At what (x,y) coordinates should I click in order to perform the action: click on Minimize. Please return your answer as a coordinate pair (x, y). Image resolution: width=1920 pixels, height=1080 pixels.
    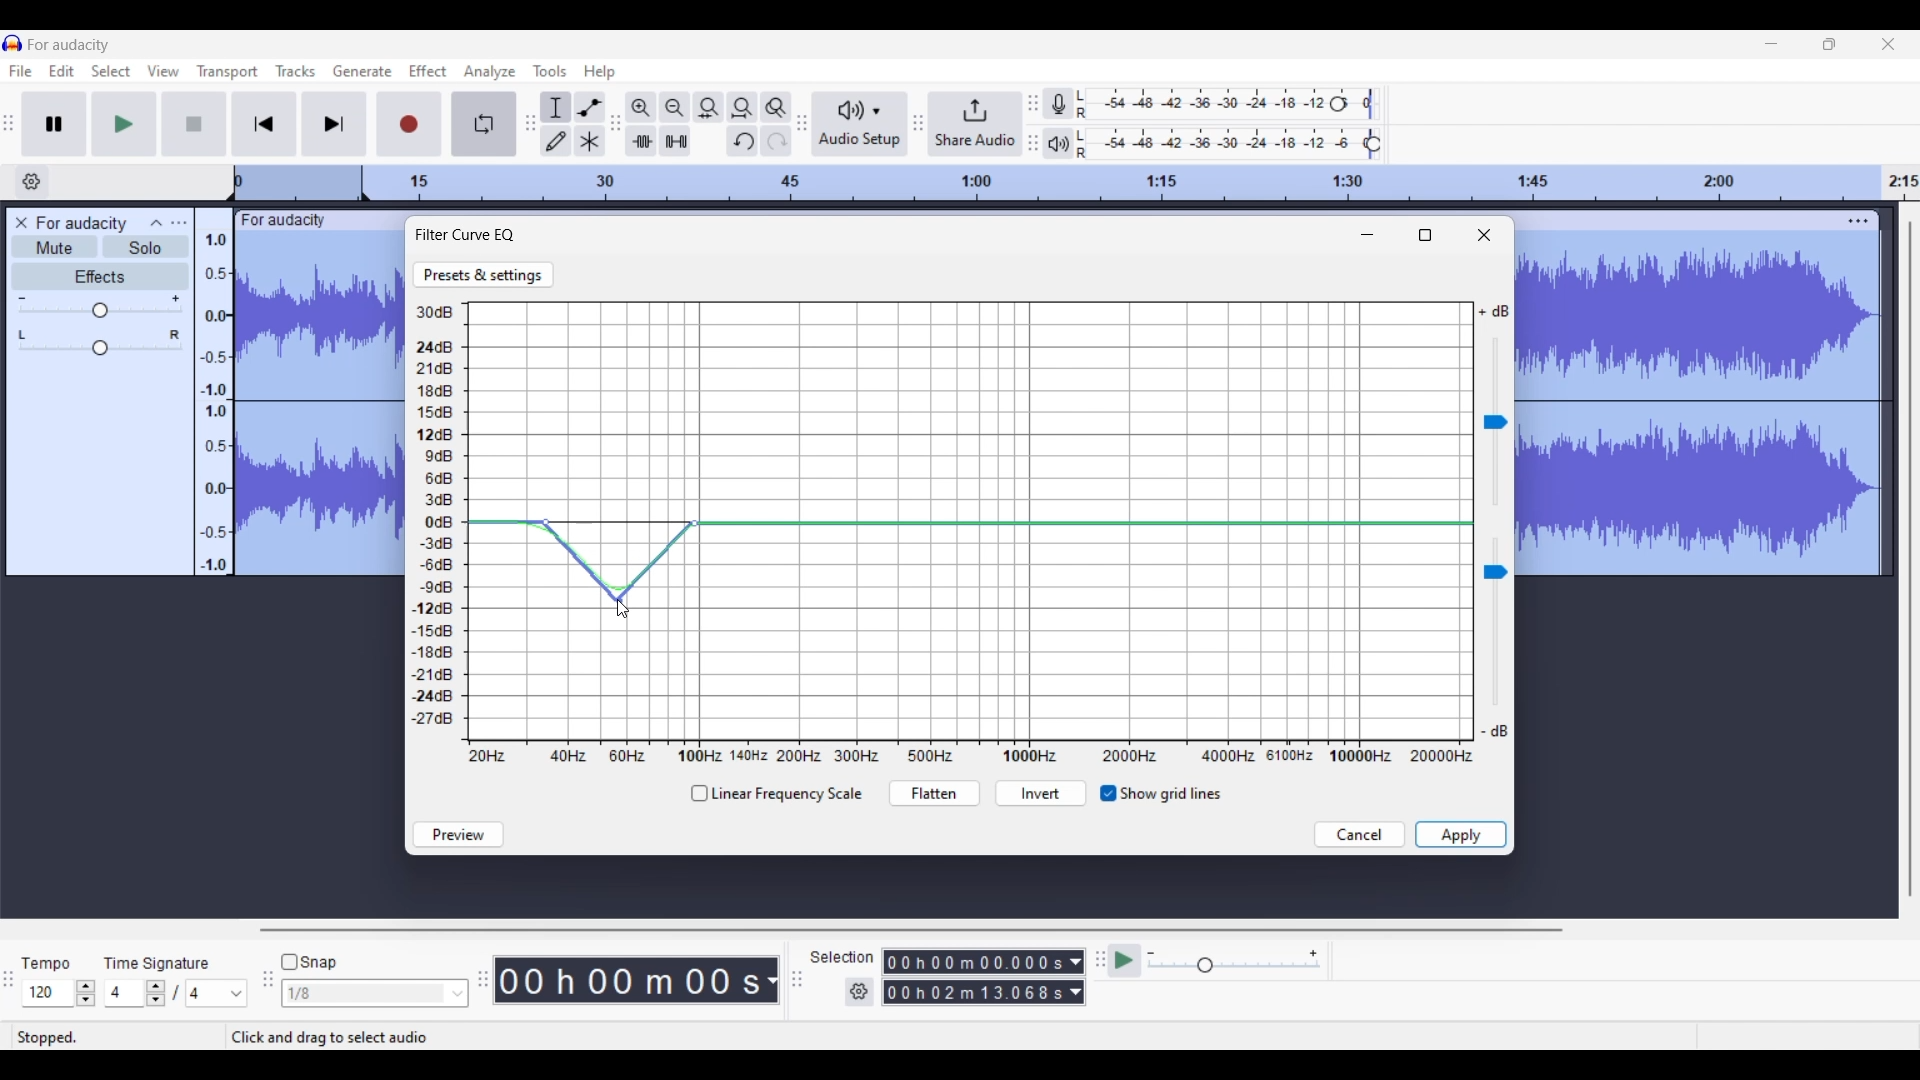
    Looking at the image, I should click on (1770, 43).